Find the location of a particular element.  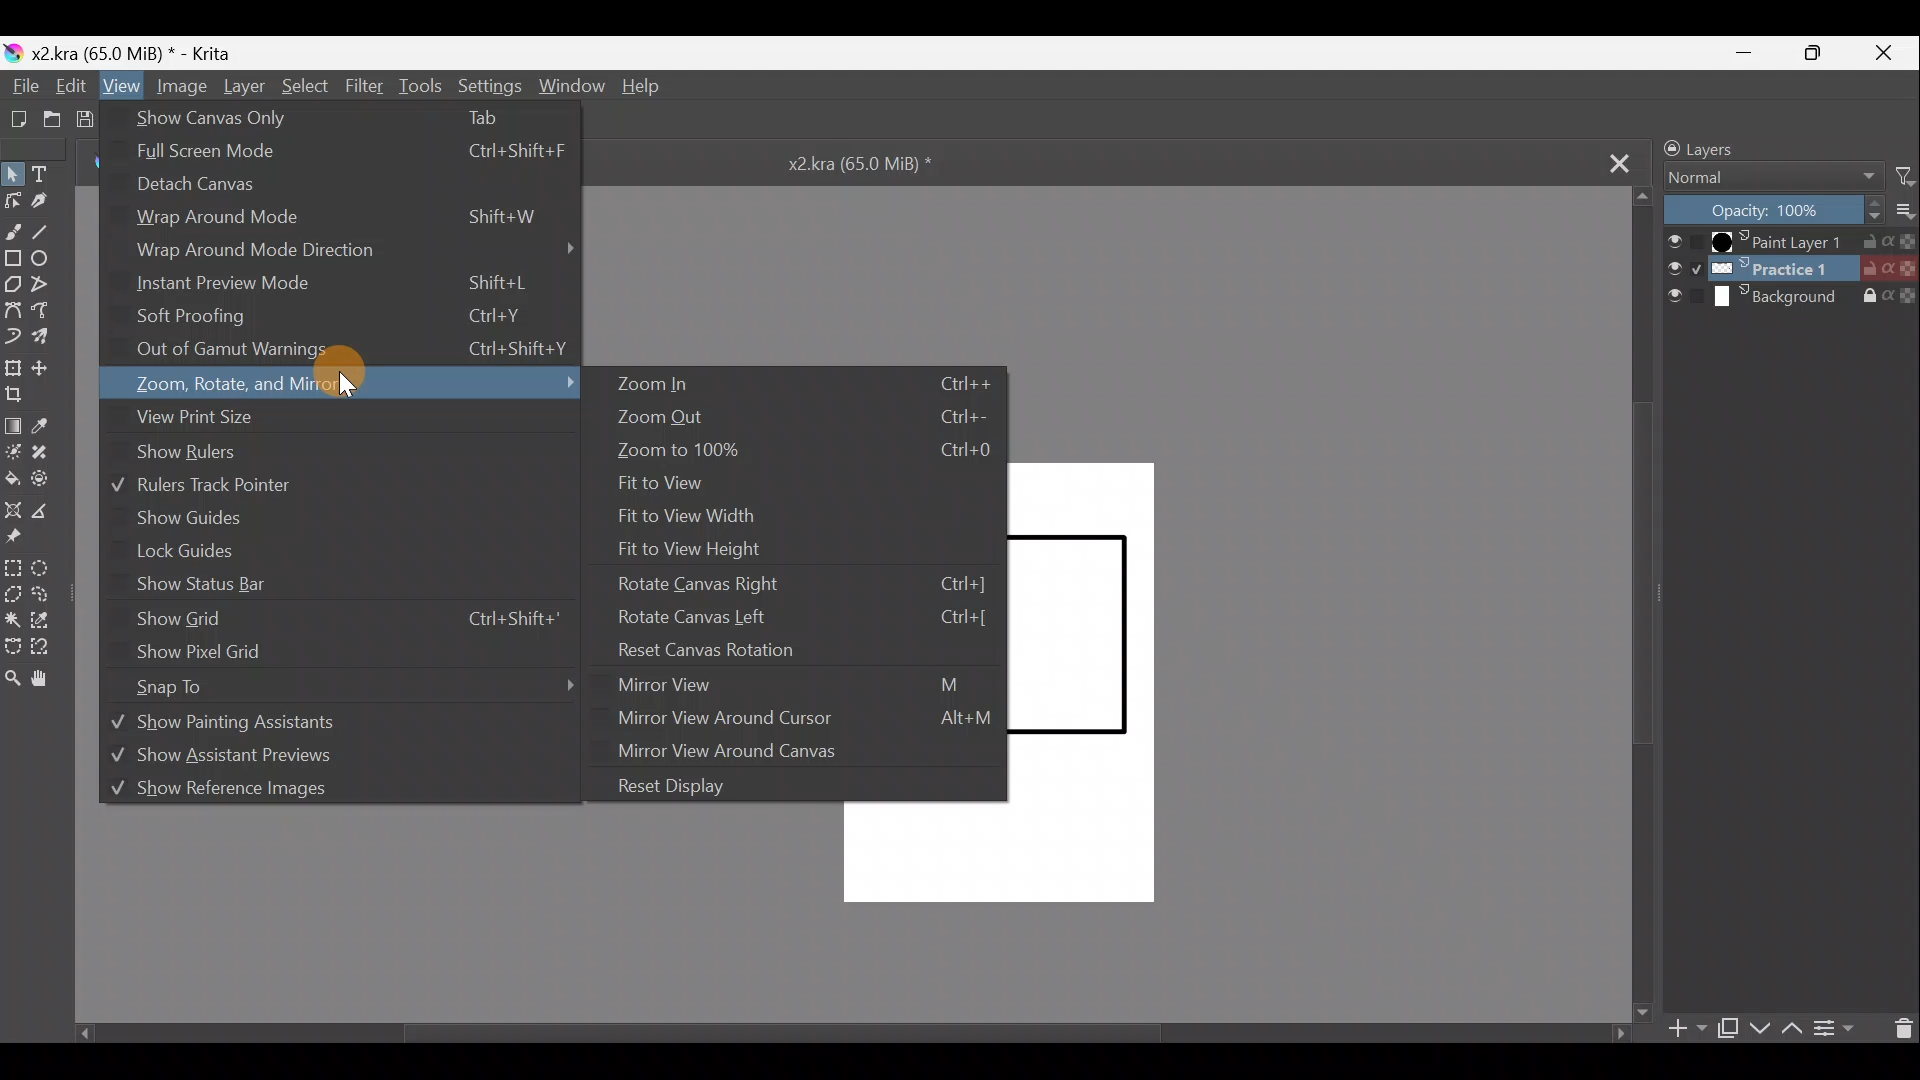

Show assistant previews is located at coordinates (263, 760).